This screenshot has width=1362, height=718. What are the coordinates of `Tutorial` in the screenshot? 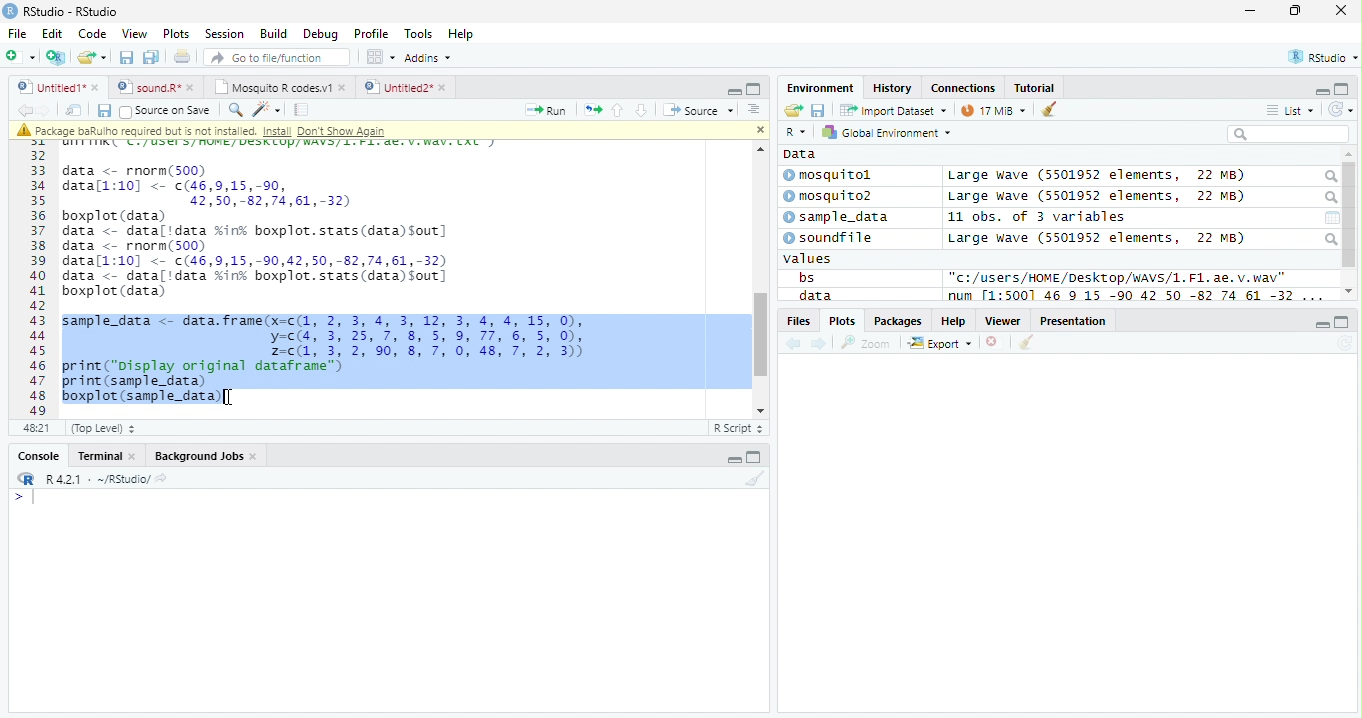 It's located at (1035, 89).